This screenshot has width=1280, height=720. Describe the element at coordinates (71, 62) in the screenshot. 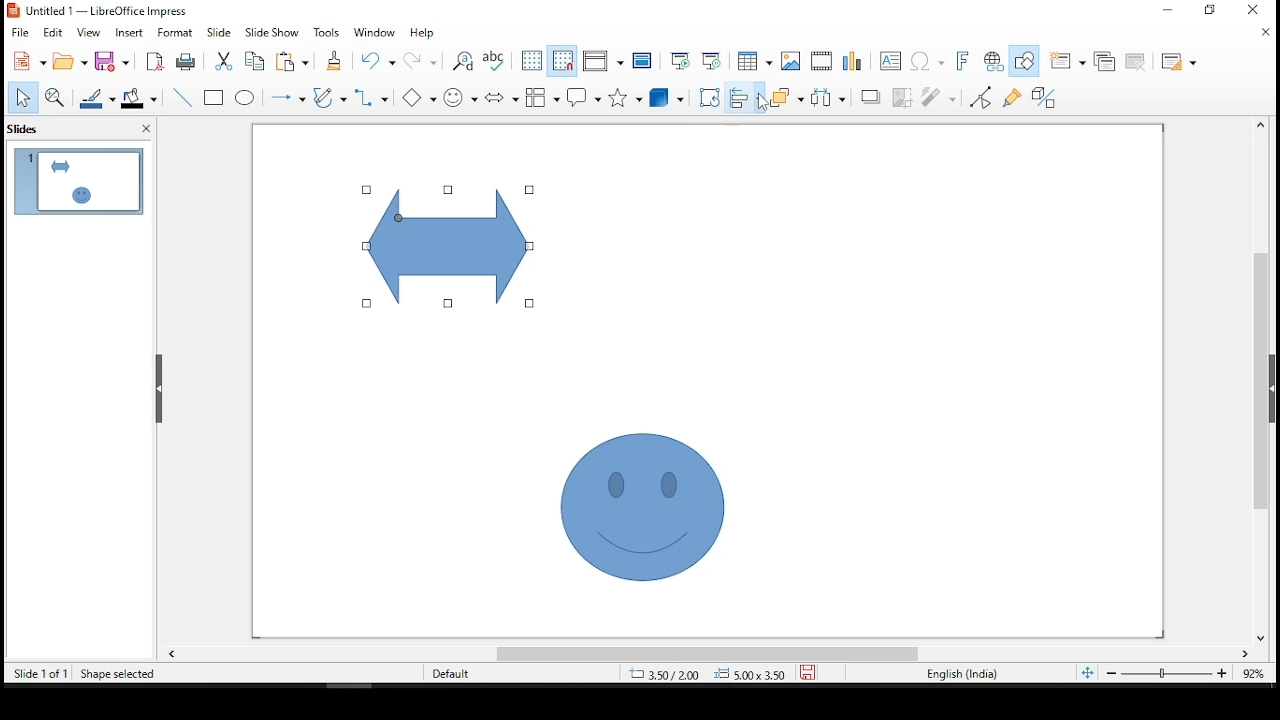

I see `open` at that location.